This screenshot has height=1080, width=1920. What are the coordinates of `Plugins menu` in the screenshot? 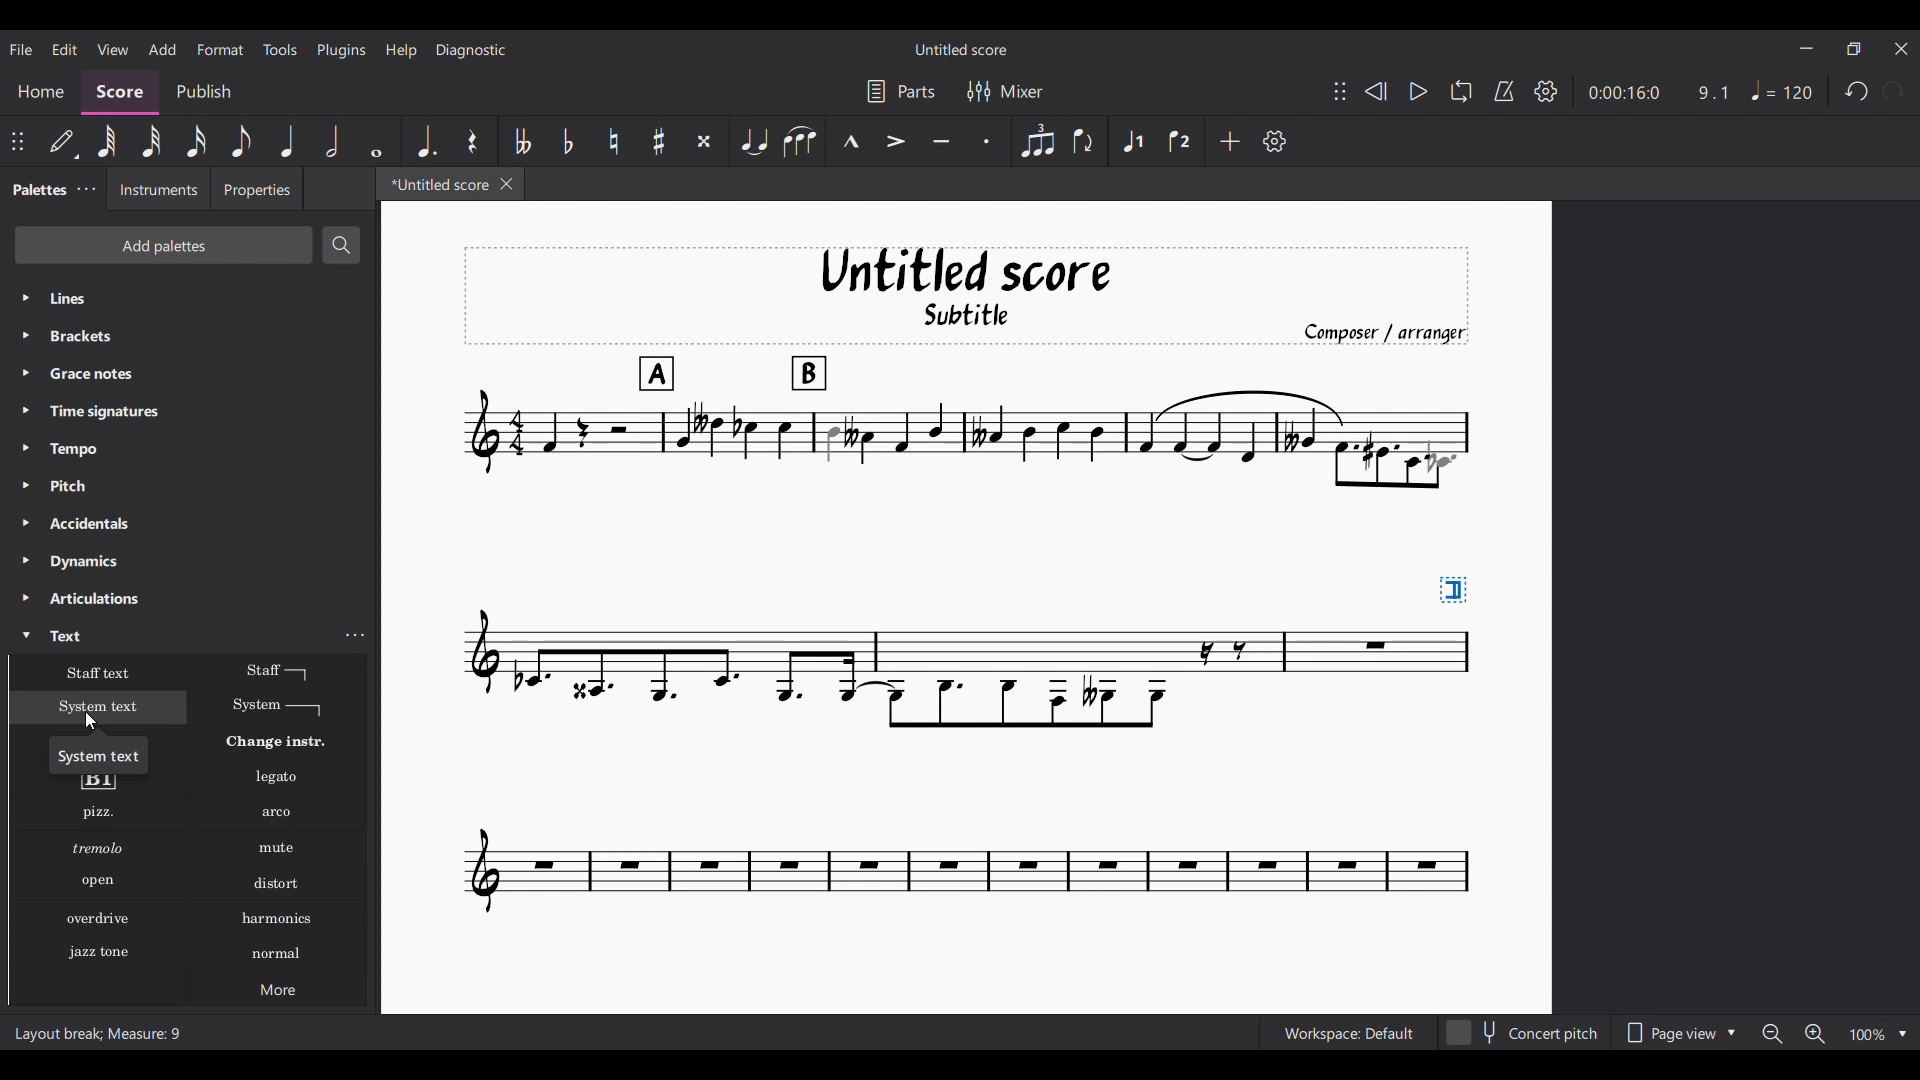 It's located at (341, 50).